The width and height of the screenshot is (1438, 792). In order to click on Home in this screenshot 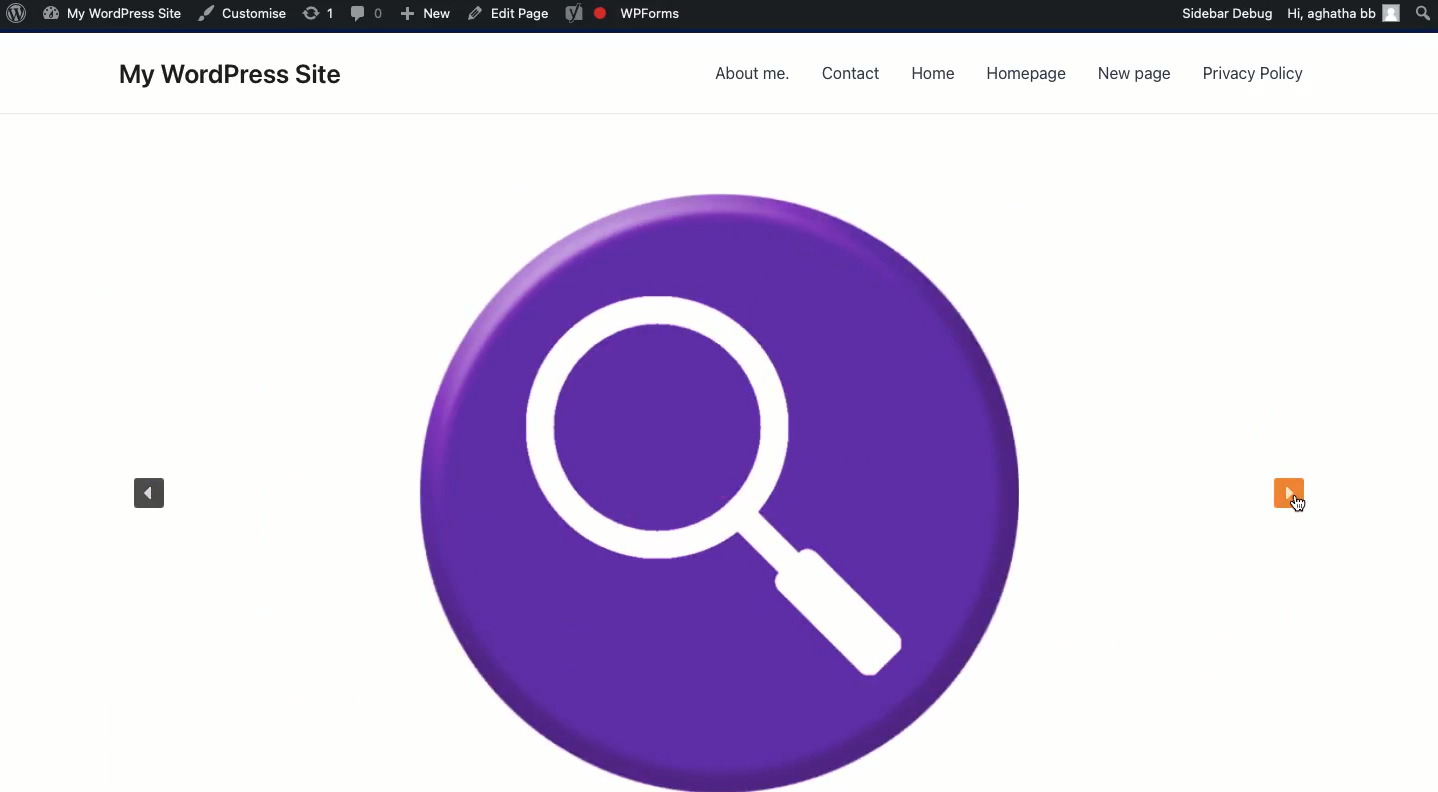, I will do `click(937, 72)`.